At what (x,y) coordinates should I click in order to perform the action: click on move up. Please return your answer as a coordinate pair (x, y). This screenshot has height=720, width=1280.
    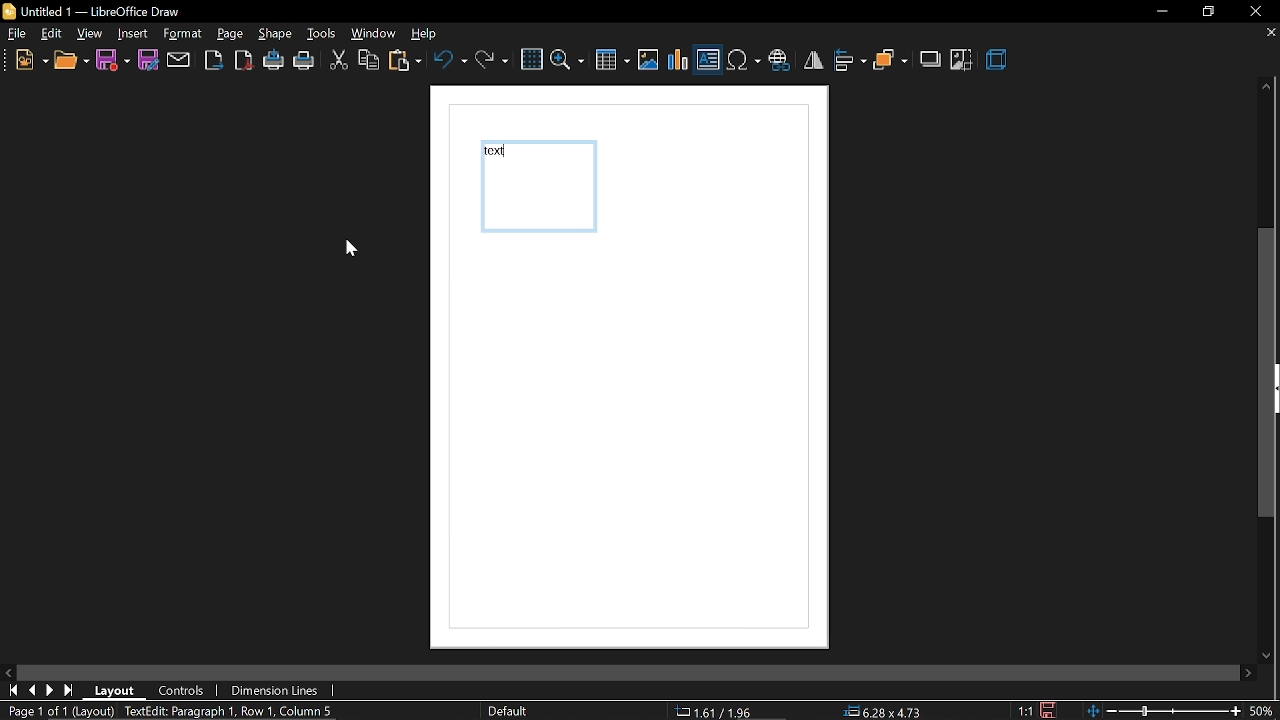
    Looking at the image, I should click on (1262, 87).